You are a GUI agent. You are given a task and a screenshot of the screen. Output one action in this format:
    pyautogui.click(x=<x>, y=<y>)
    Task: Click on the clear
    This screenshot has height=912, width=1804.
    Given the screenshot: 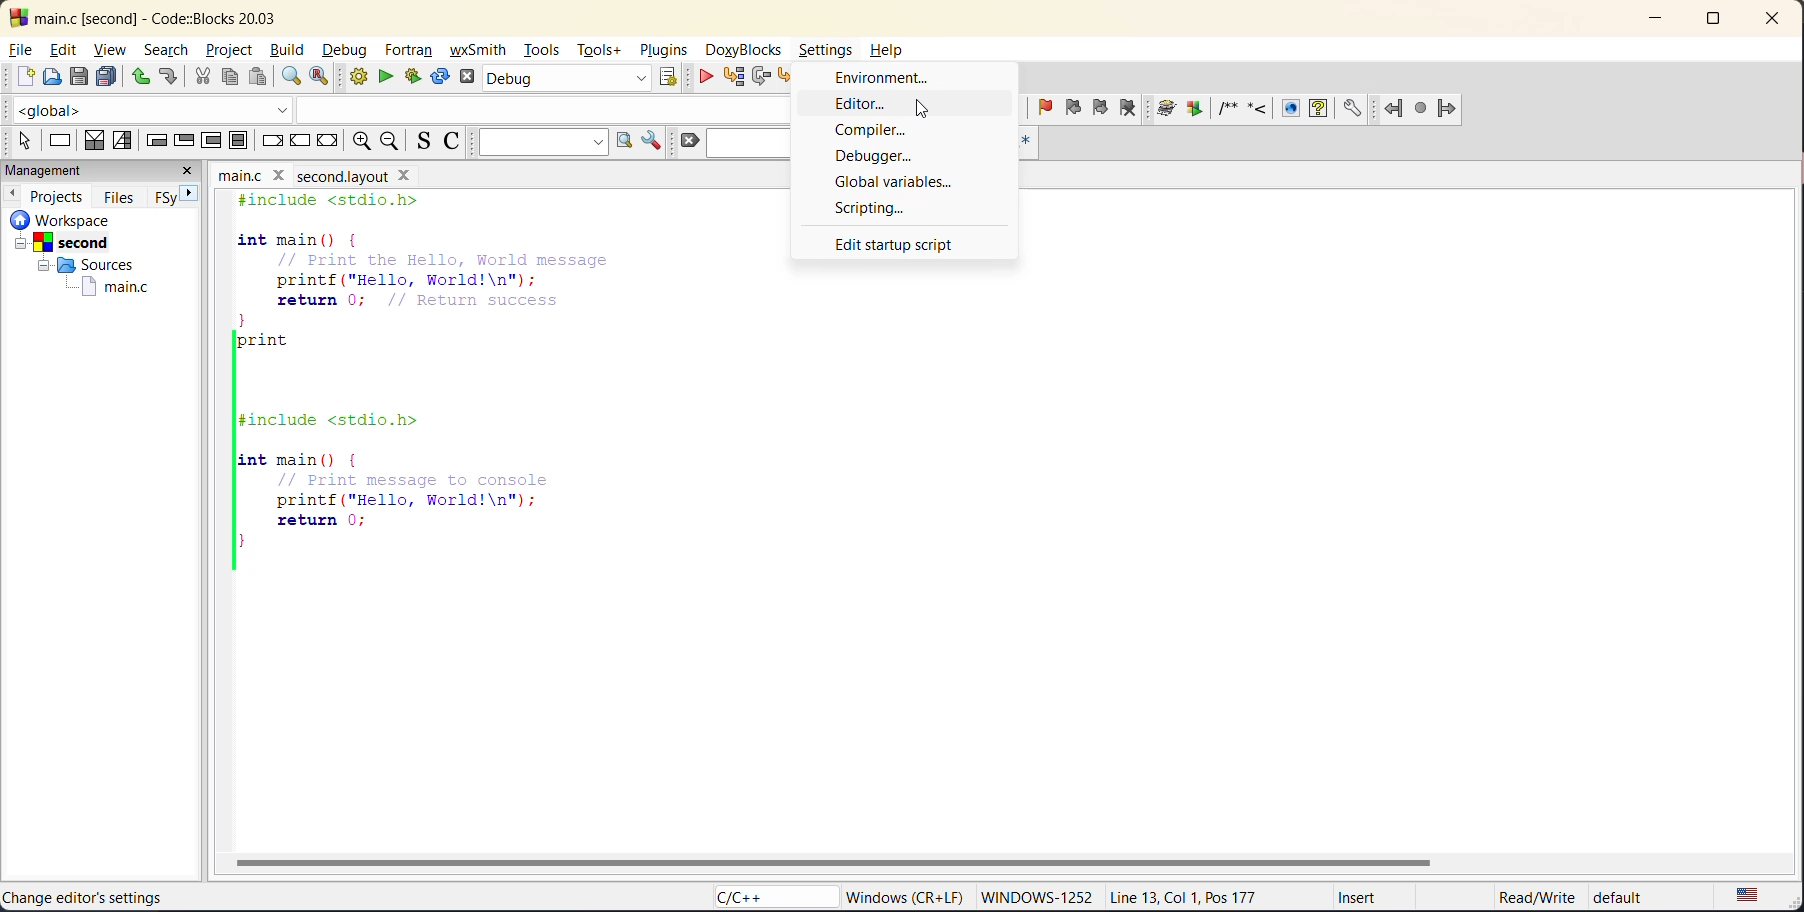 What is the action you would take?
    pyautogui.click(x=687, y=140)
    